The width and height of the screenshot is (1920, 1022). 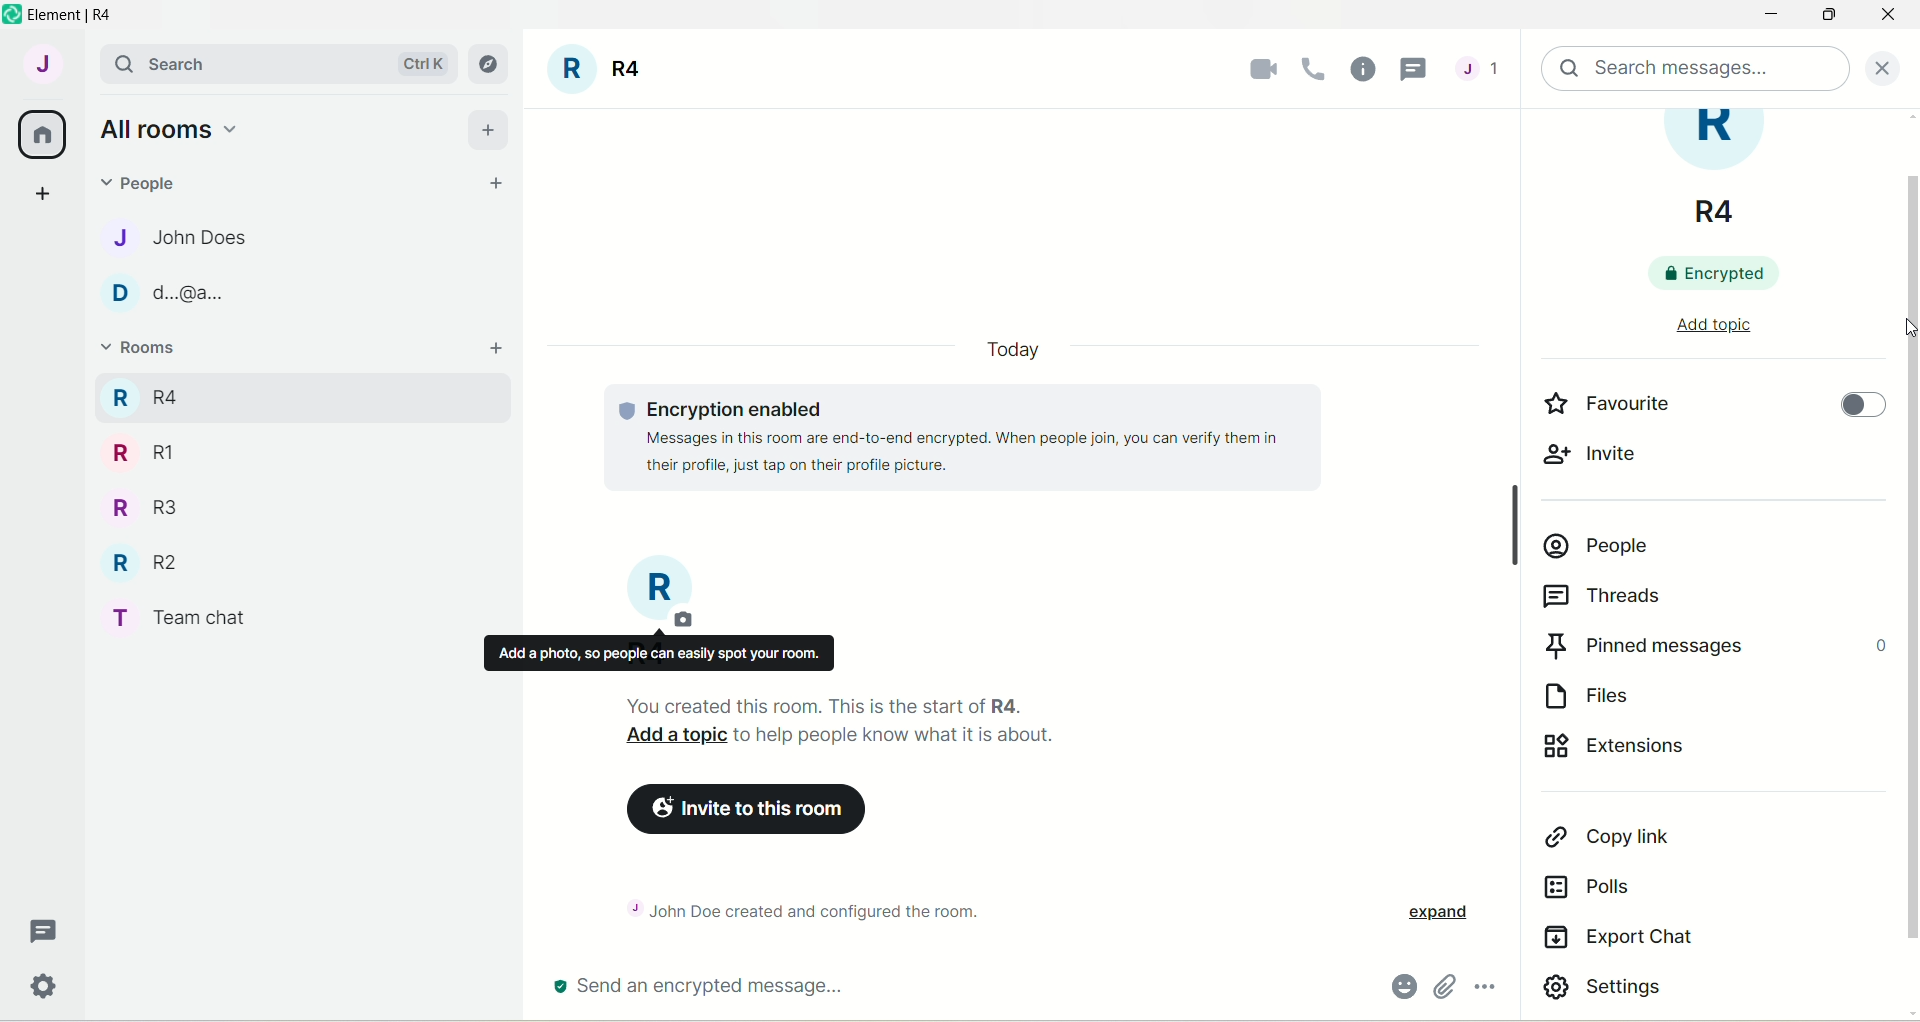 What do you see at coordinates (725, 984) in the screenshot?
I see `send an encrypted message...` at bounding box center [725, 984].